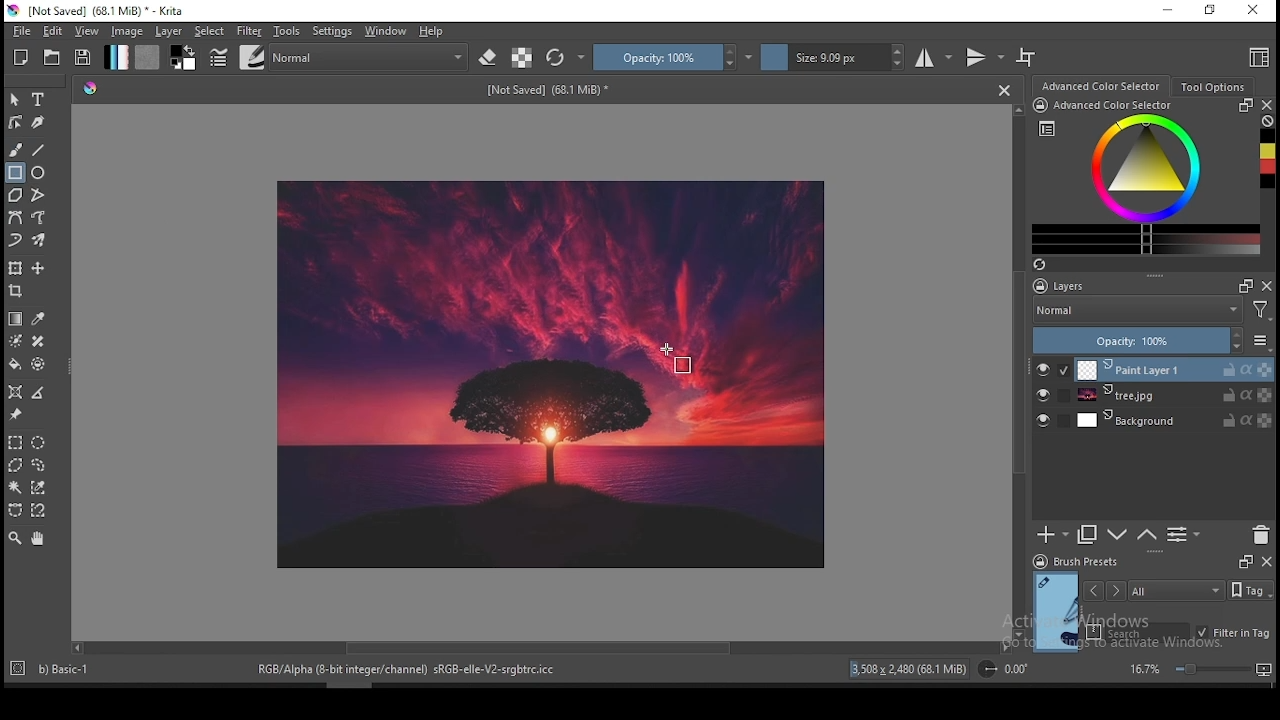  Describe the element at coordinates (39, 173) in the screenshot. I see `ellipse tool` at that location.